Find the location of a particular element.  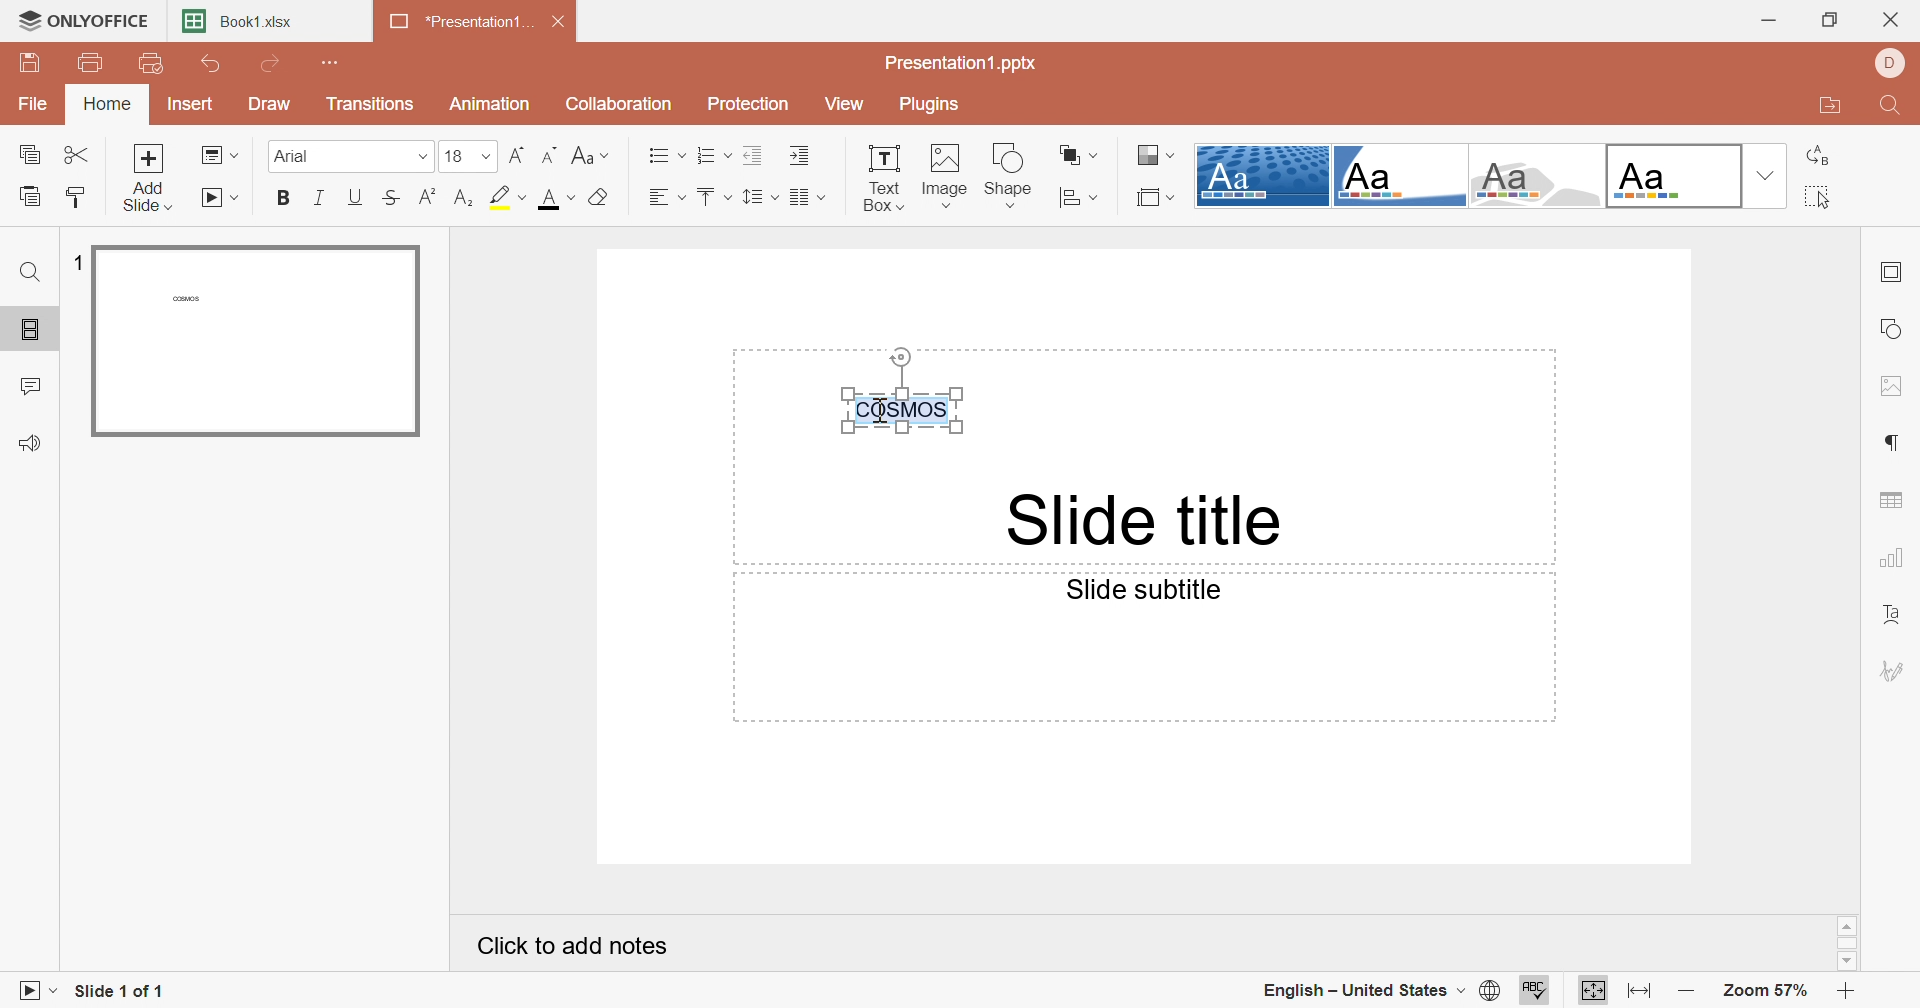

18 is located at coordinates (469, 158).